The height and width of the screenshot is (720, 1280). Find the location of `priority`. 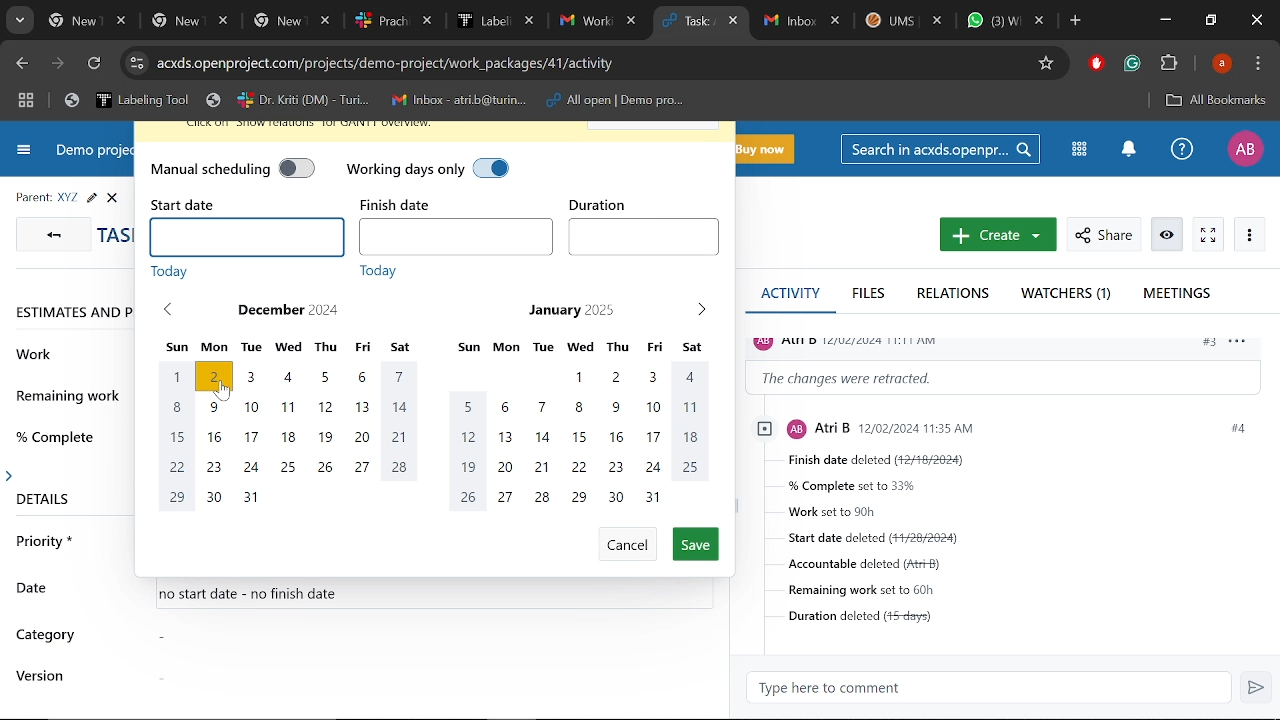

priority is located at coordinates (45, 546).